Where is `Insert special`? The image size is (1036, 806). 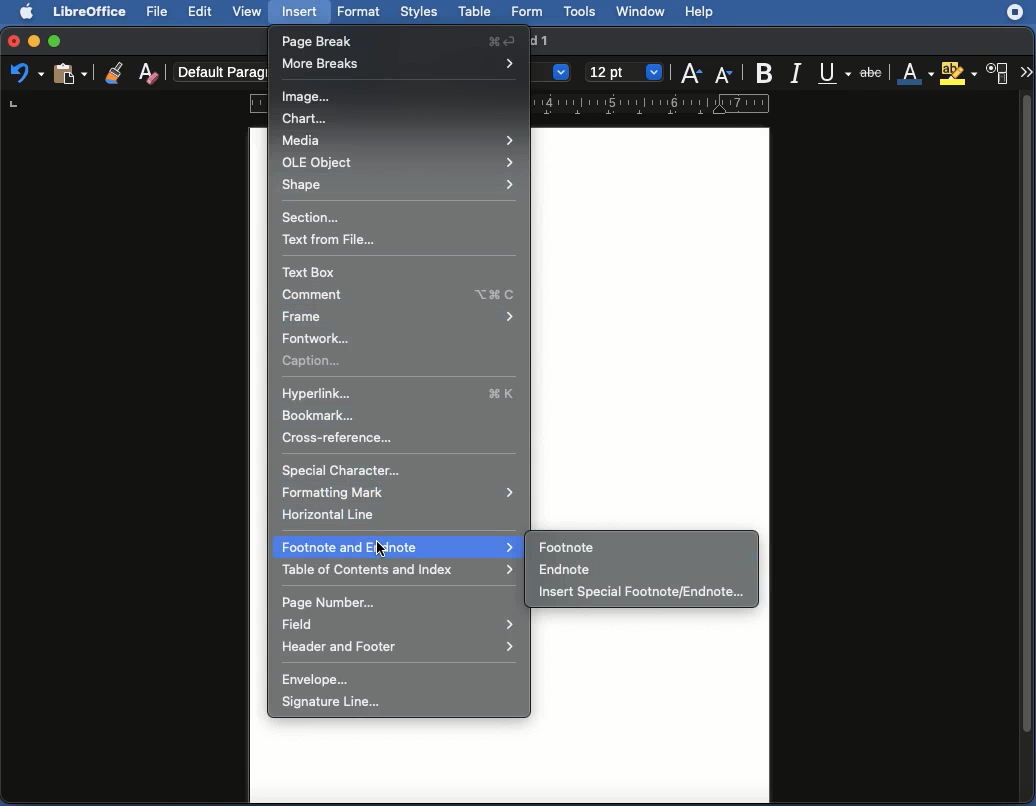 Insert special is located at coordinates (642, 593).